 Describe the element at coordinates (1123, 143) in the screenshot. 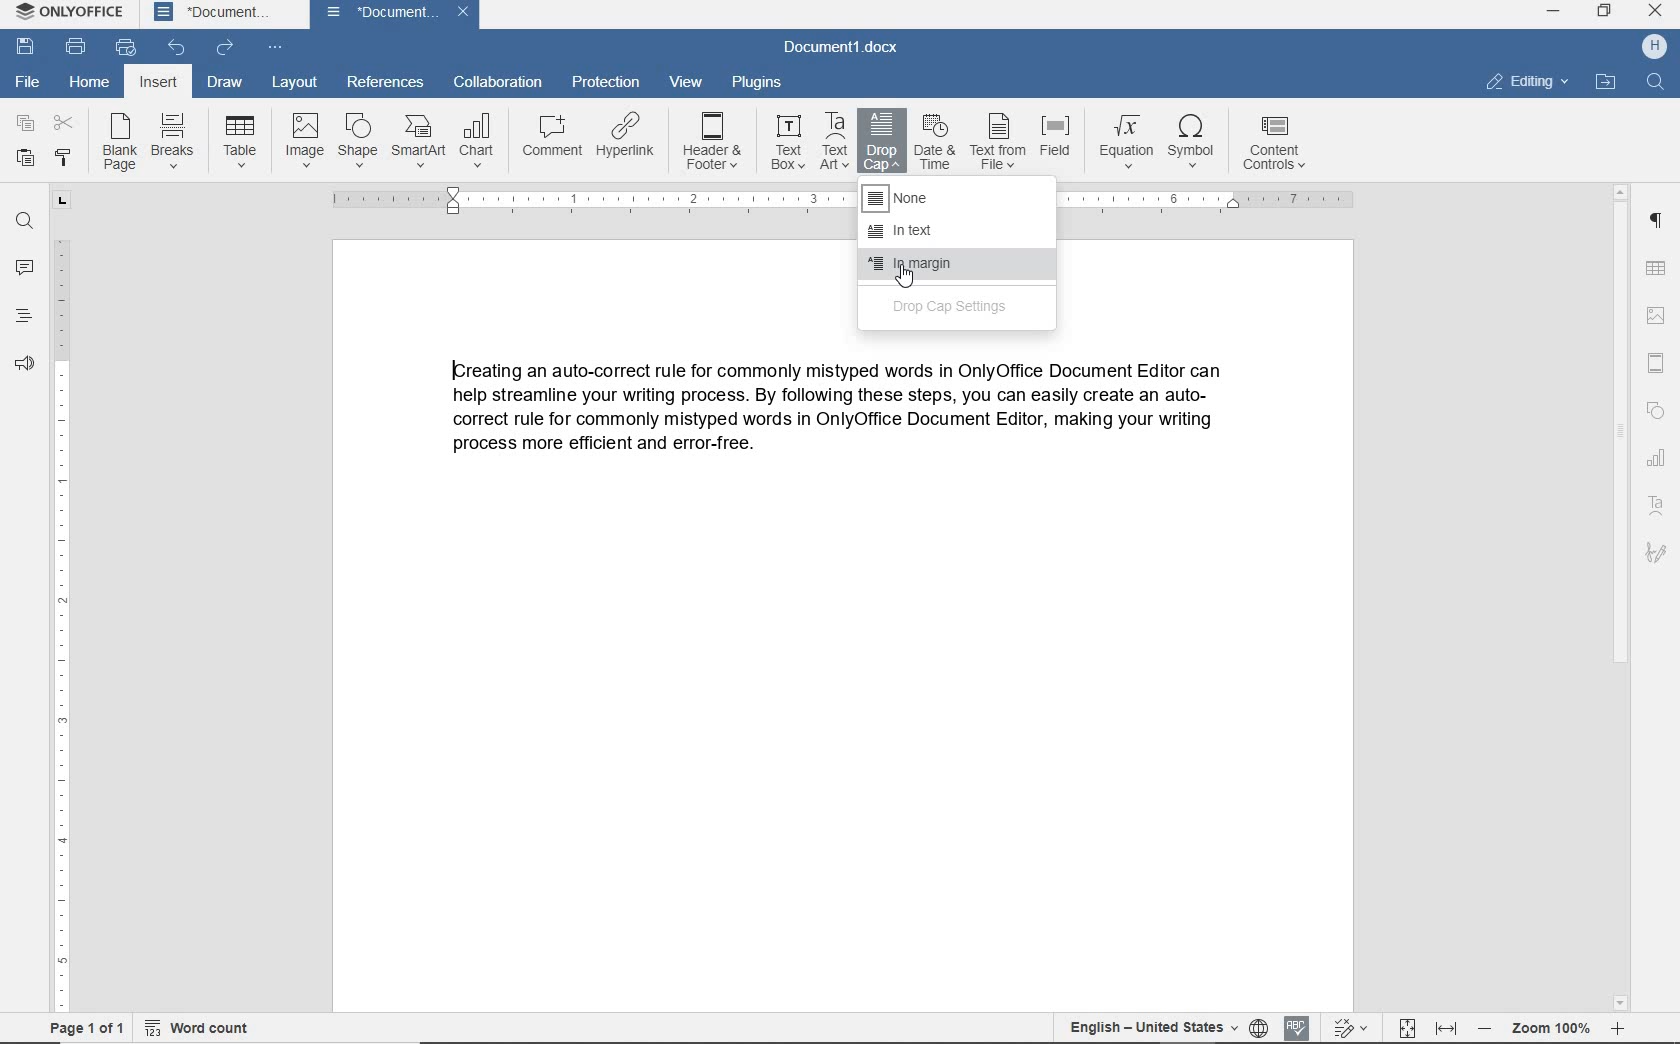

I see `equation` at that location.